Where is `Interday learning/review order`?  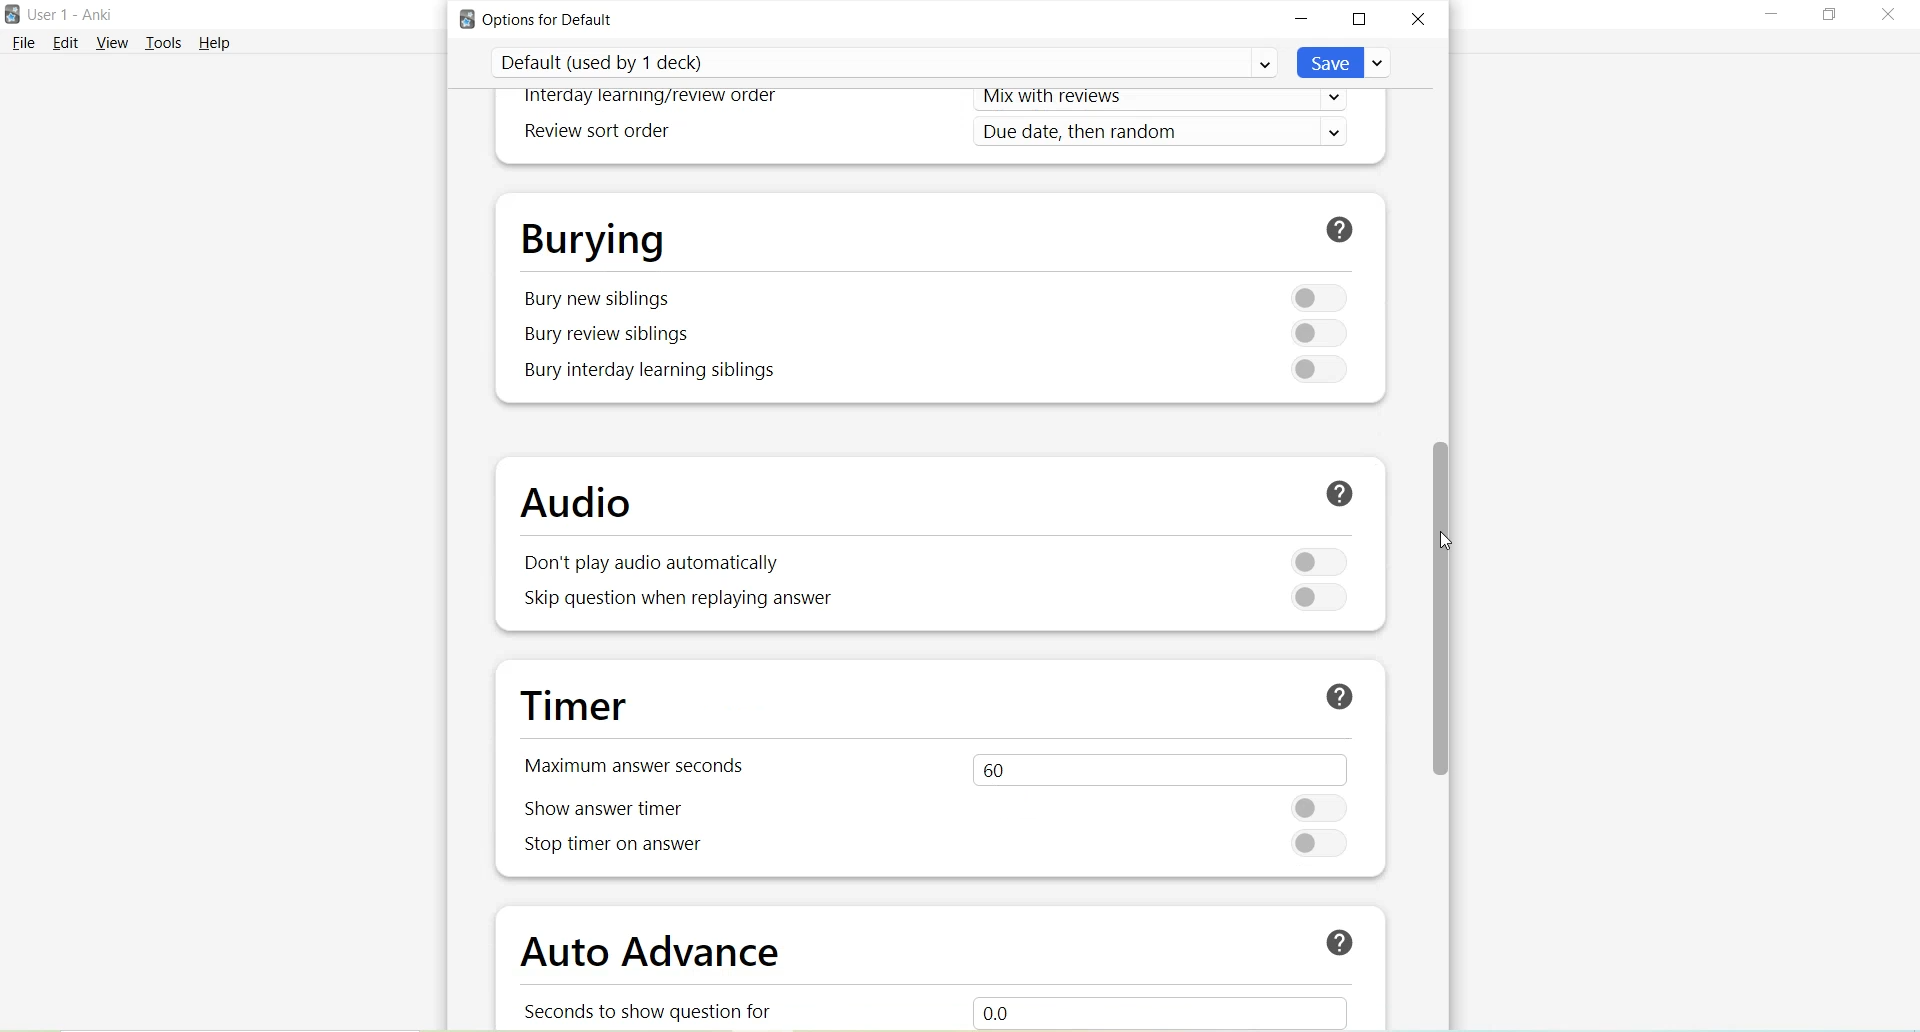 Interday learning/review order is located at coordinates (652, 98).